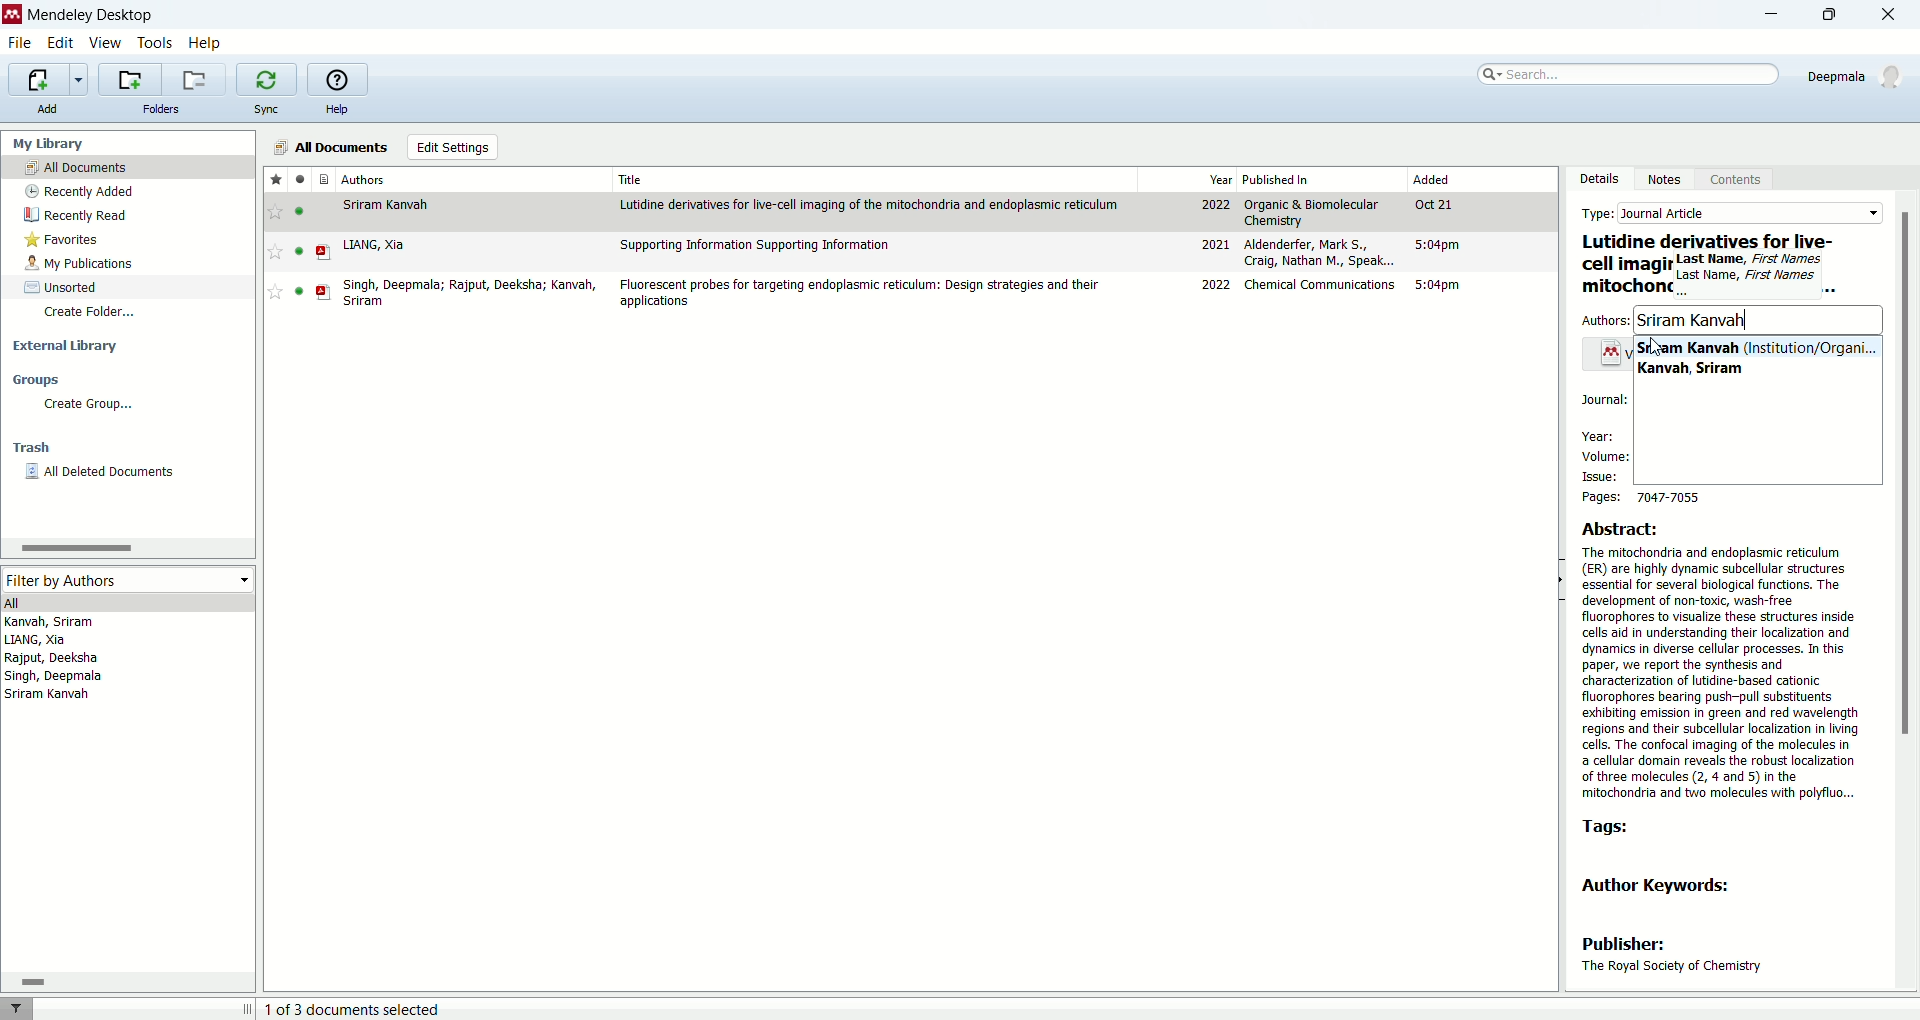 The image size is (1920, 1020). What do you see at coordinates (165, 108) in the screenshot?
I see `folders` at bounding box center [165, 108].